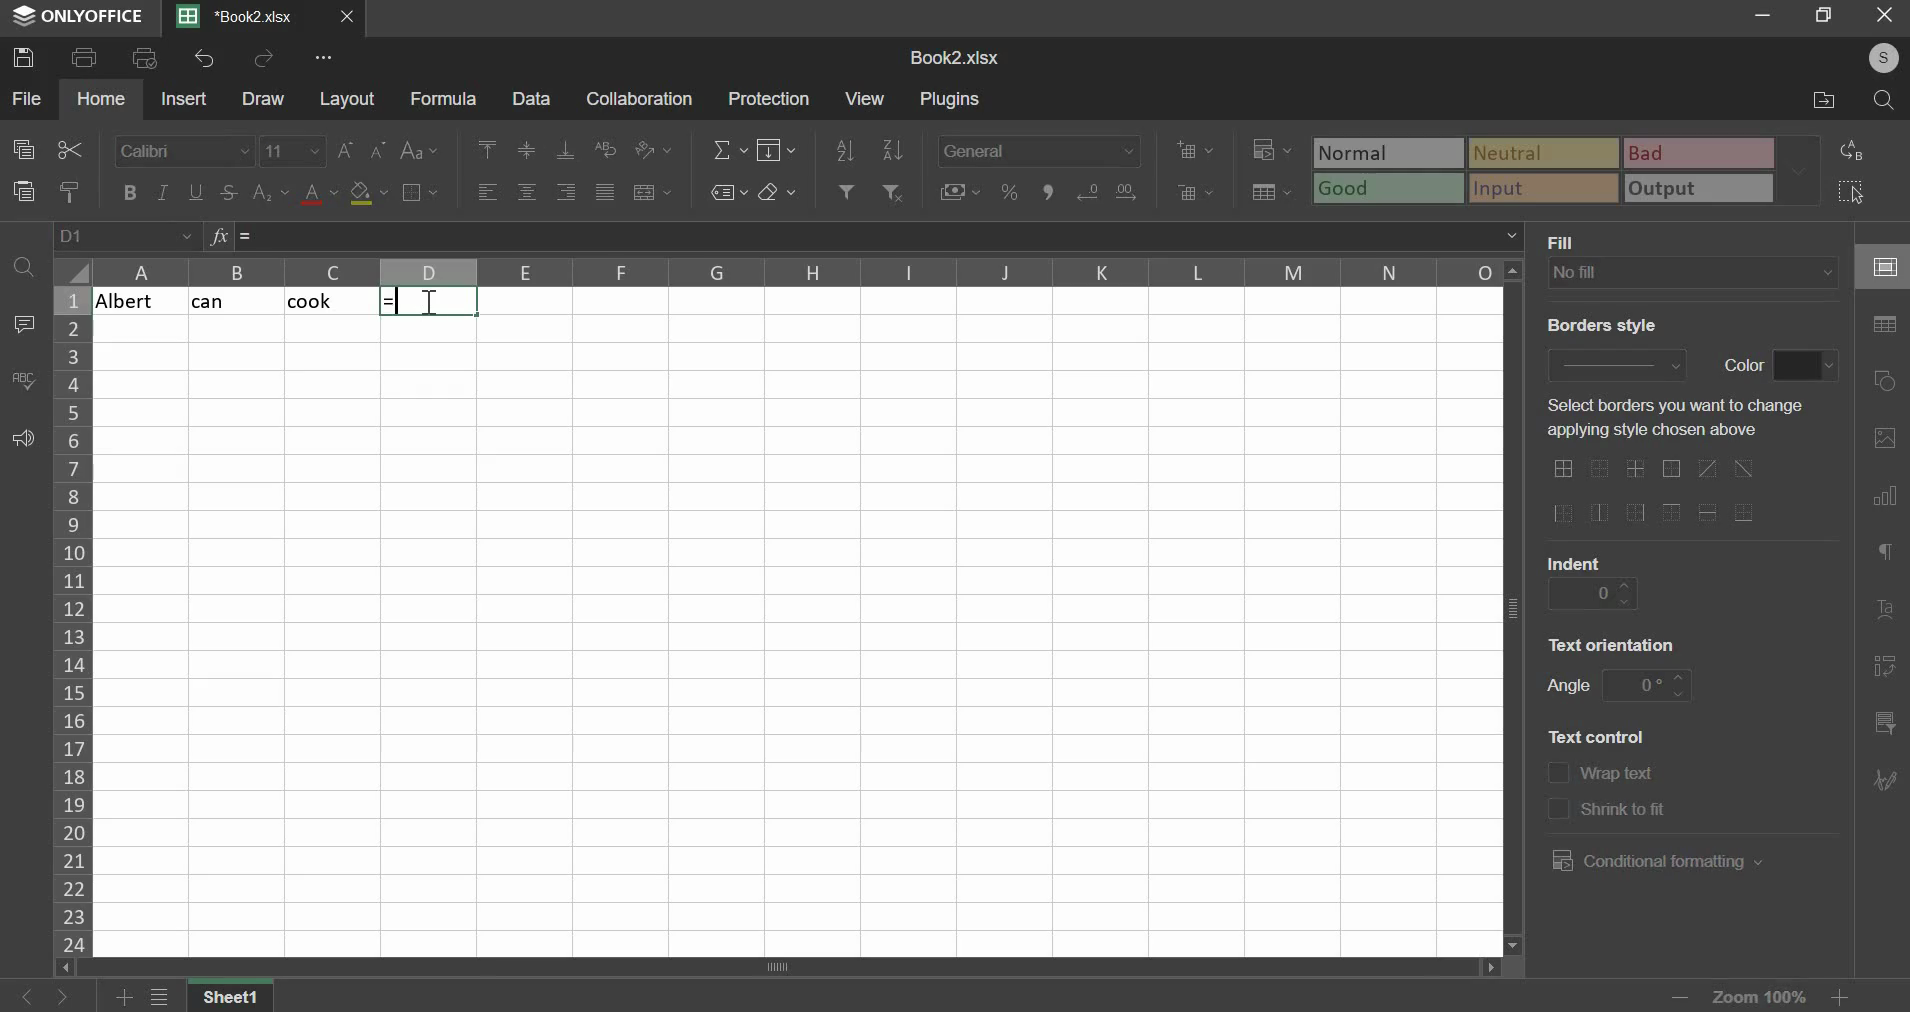 This screenshot has width=1910, height=1012. I want to click on save as table, so click(1273, 193).